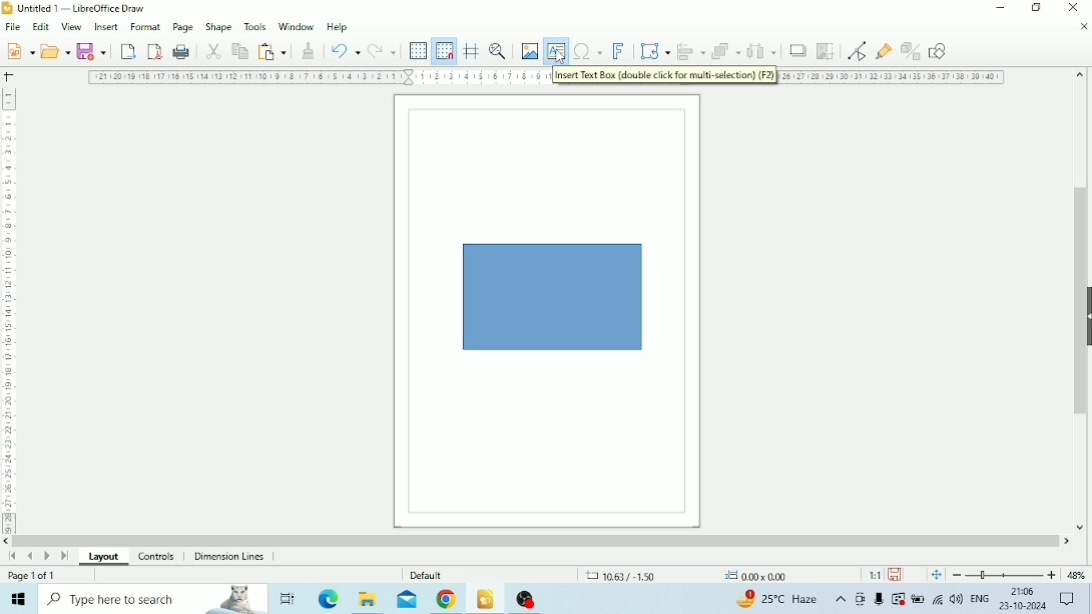 Image resolution: width=1092 pixels, height=614 pixels. I want to click on Google Chrome, so click(447, 599).